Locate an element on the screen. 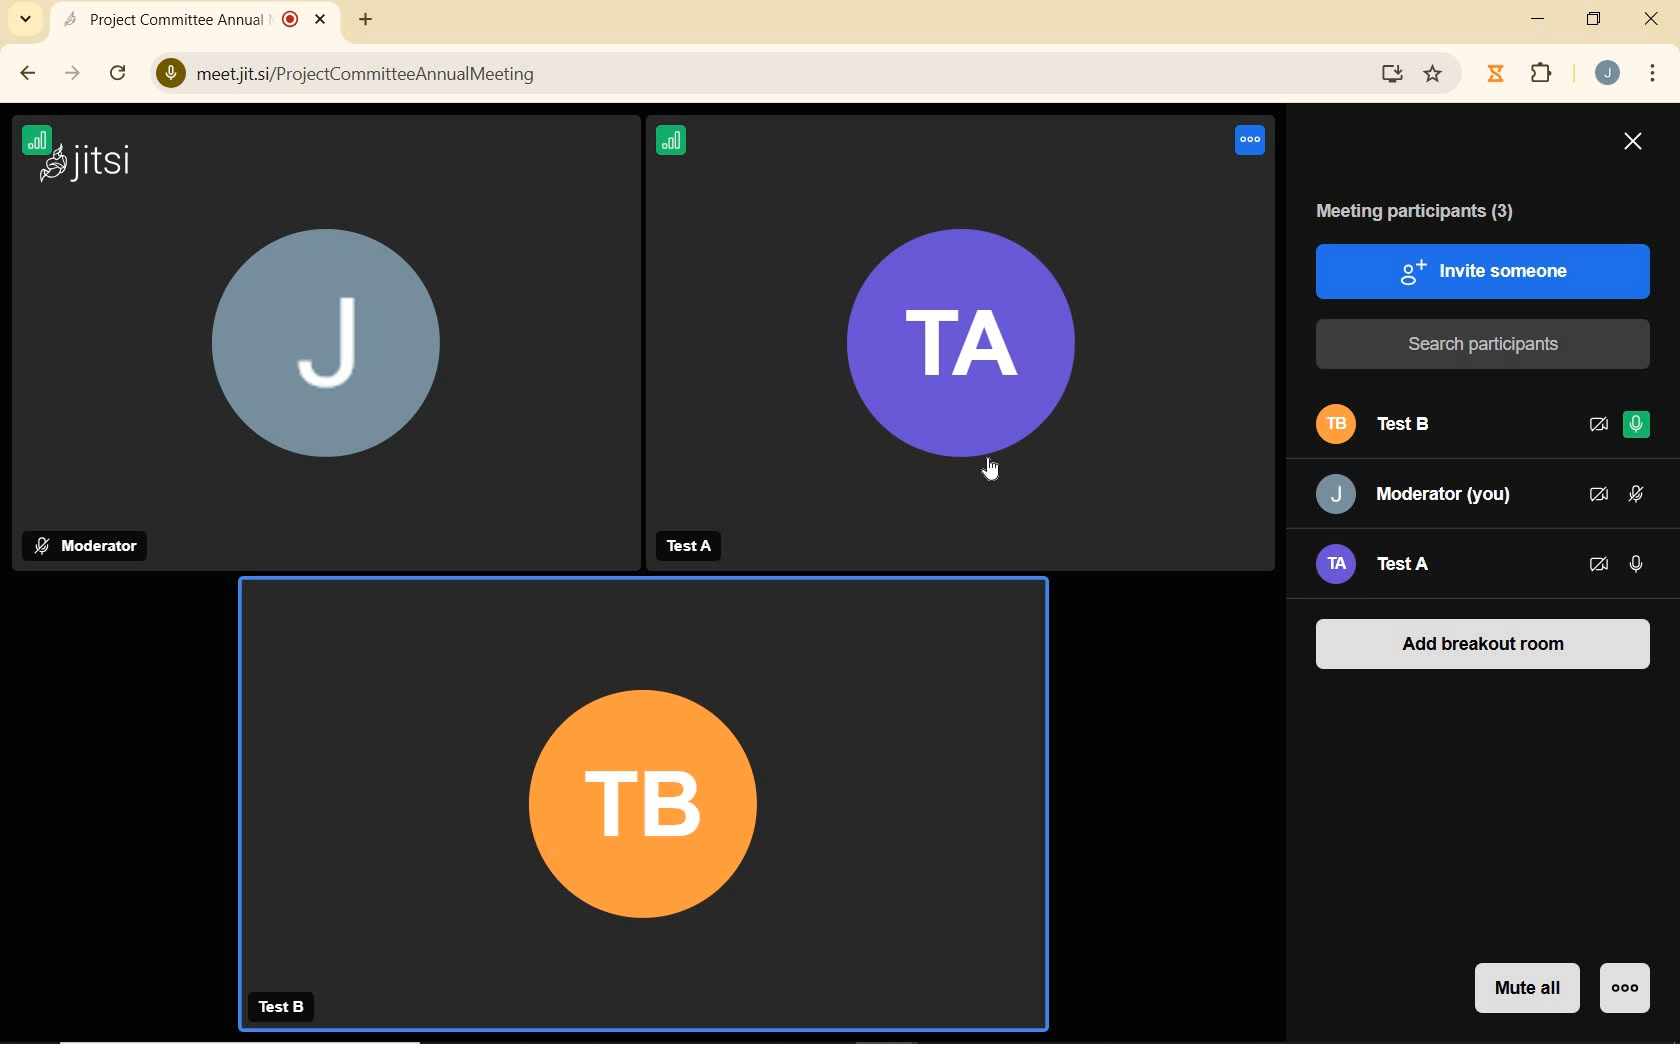  FORWARD is located at coordinates (74, 75).